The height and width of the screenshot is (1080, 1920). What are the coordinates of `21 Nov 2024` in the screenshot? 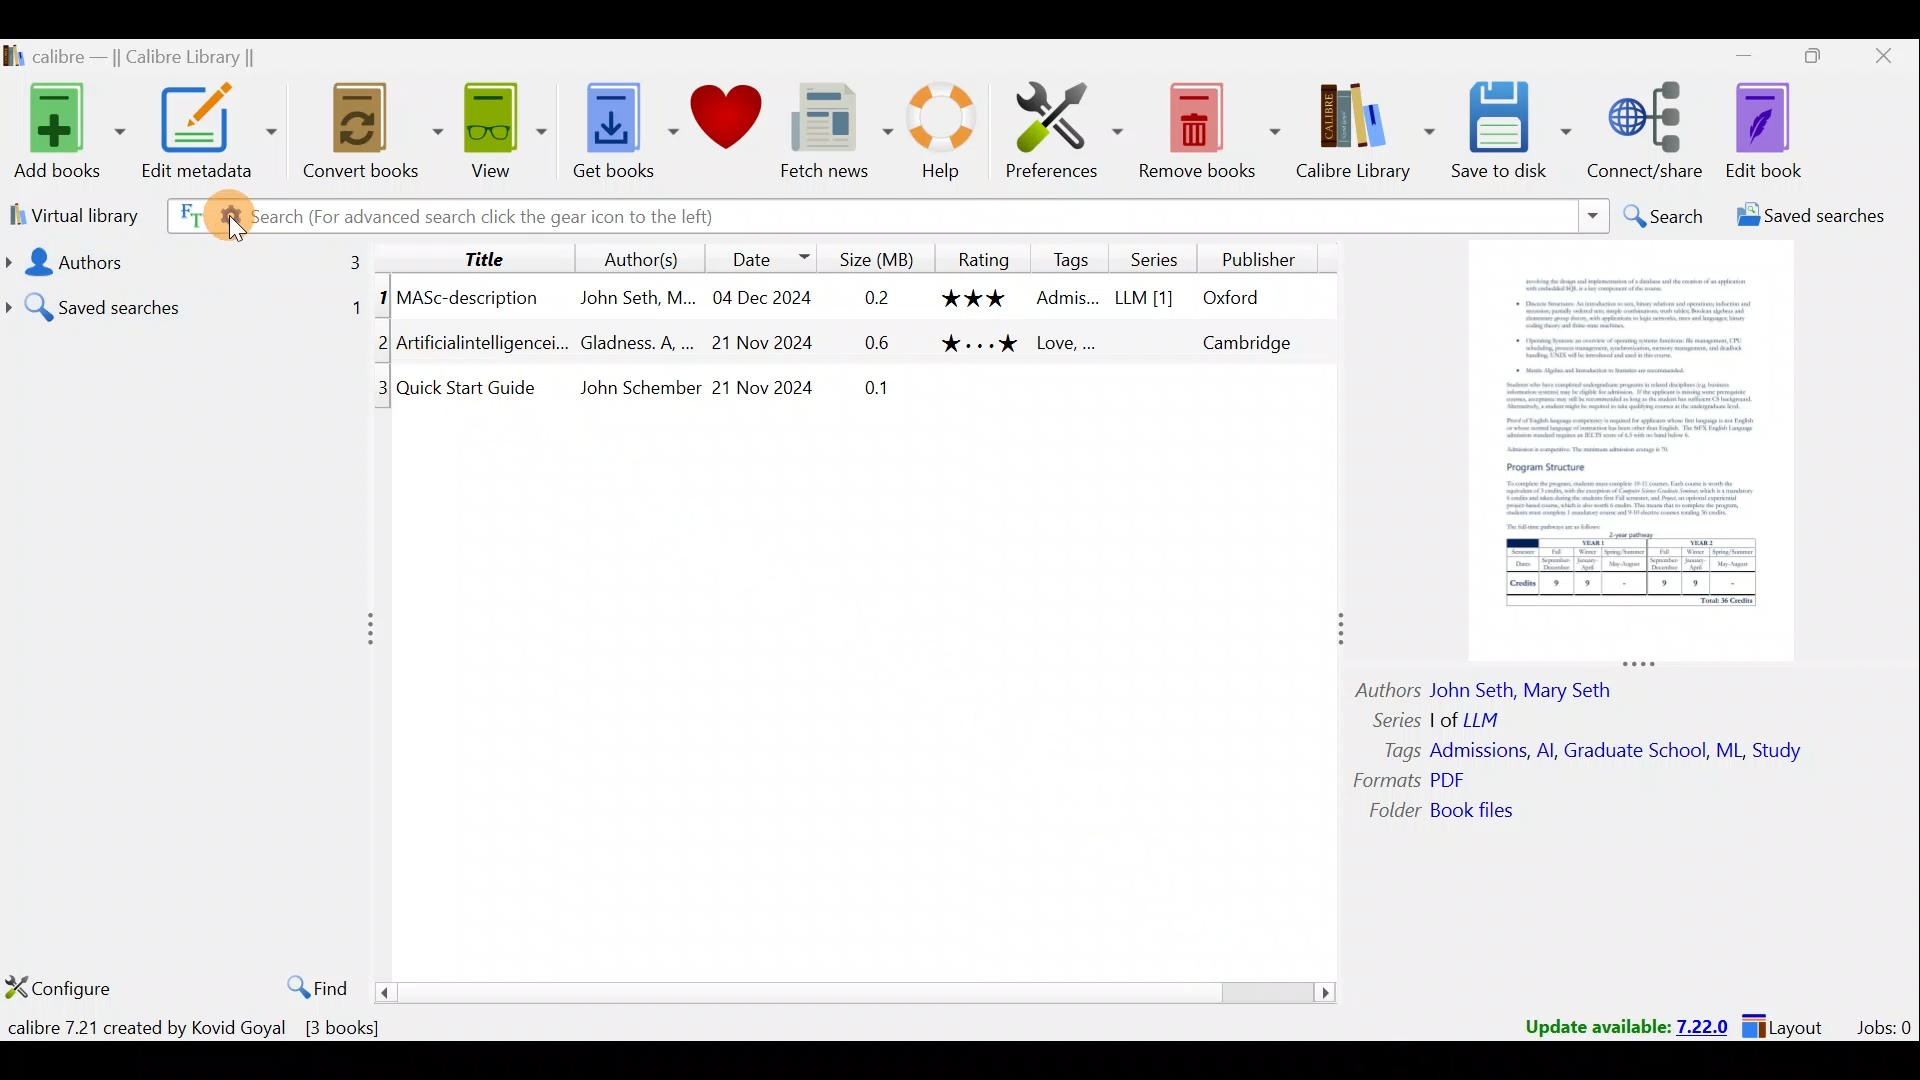 It's located at (769, 343).